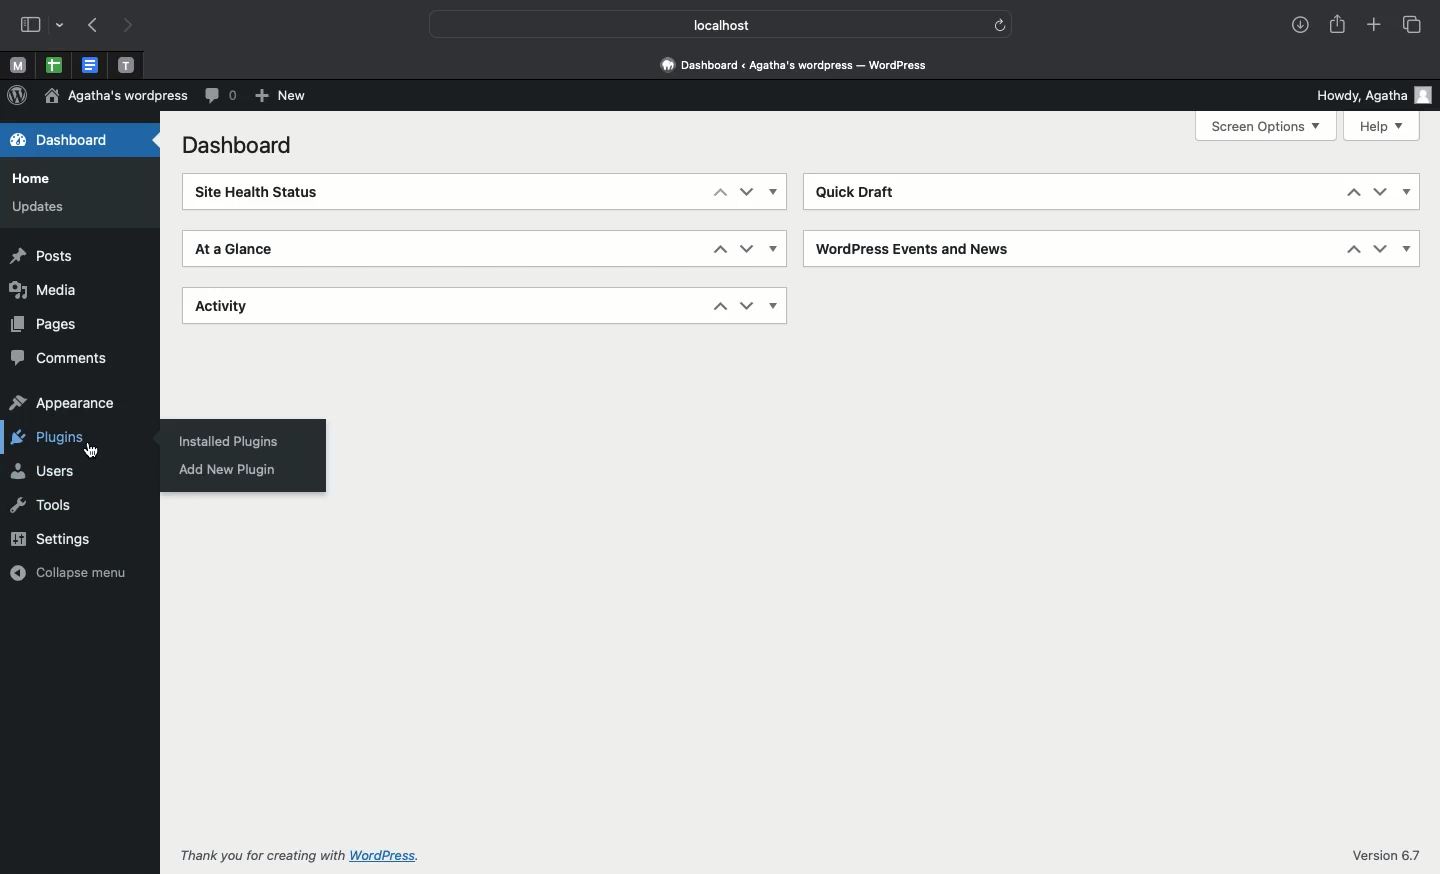  Describe the element at coordinates (1374, 25) in the screenshot. I see `Add new tab` at that location.